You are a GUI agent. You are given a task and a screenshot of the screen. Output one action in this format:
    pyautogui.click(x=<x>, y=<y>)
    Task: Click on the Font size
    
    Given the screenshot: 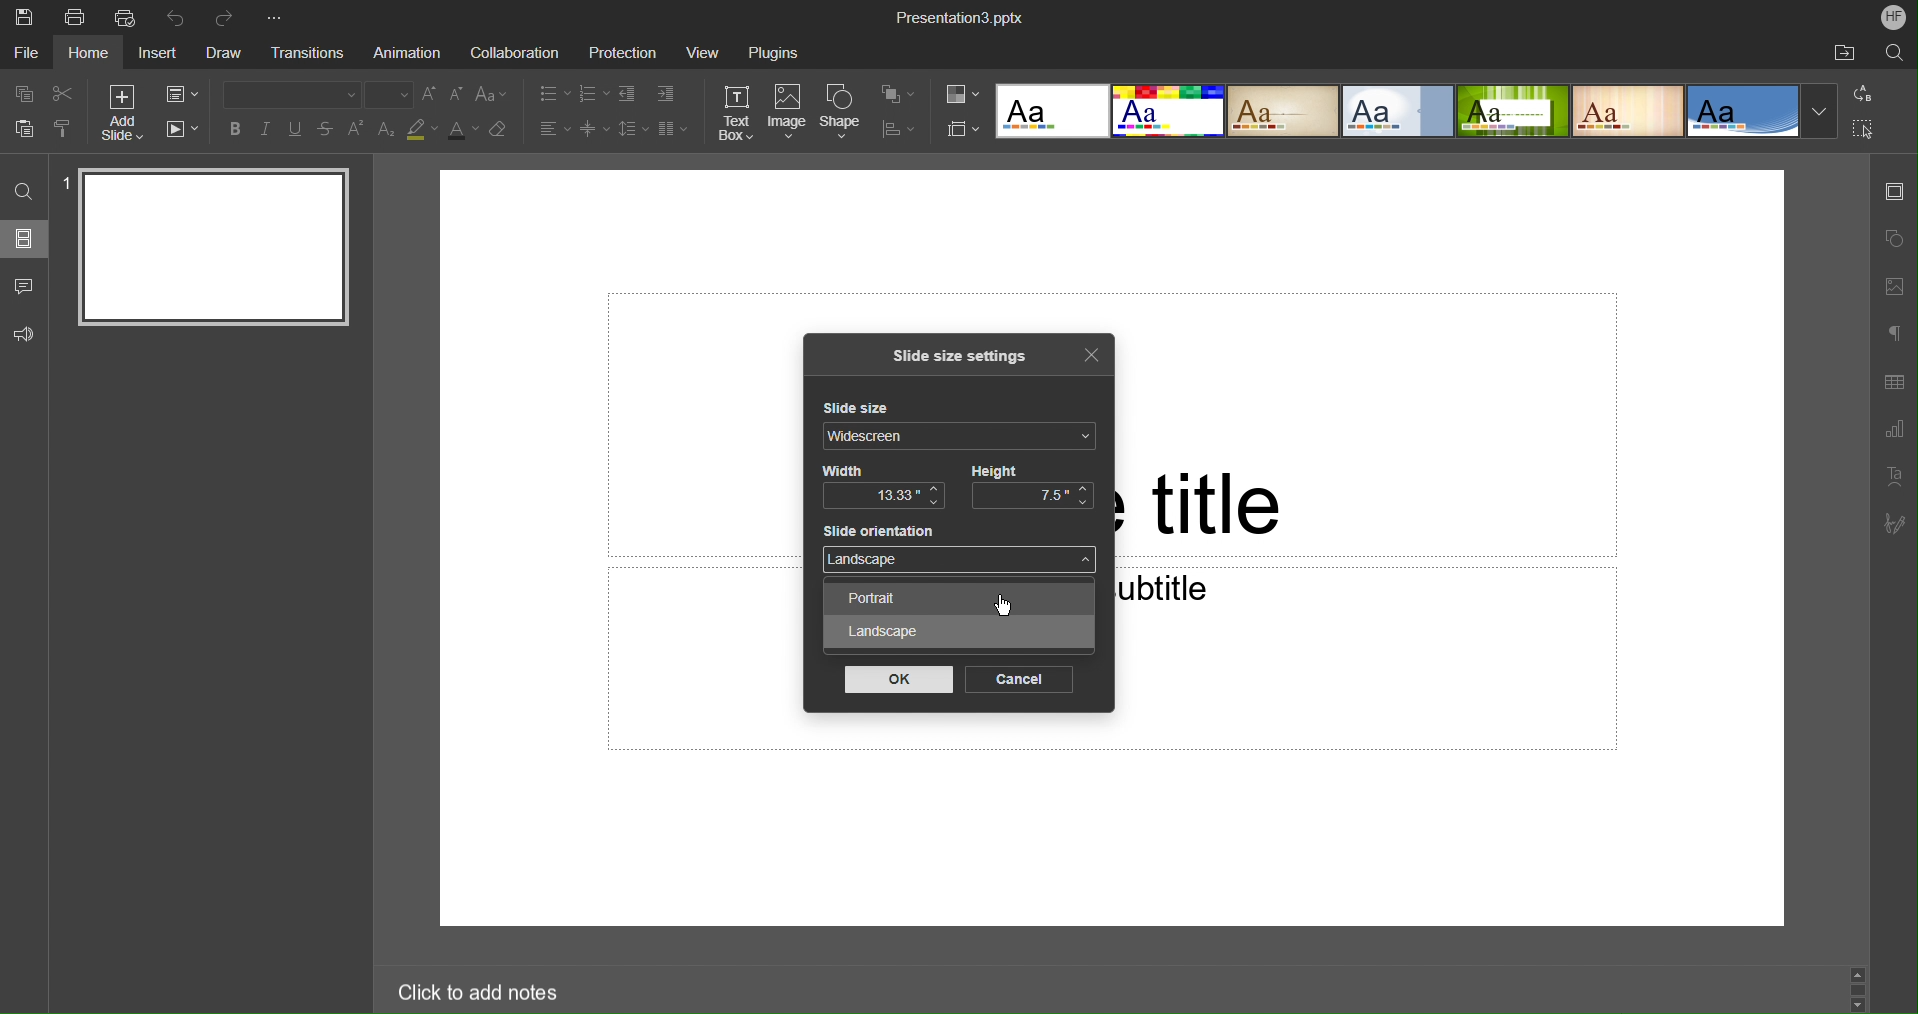 What is the action you would take?
    pyautogui.click(x=390, y=94)
    